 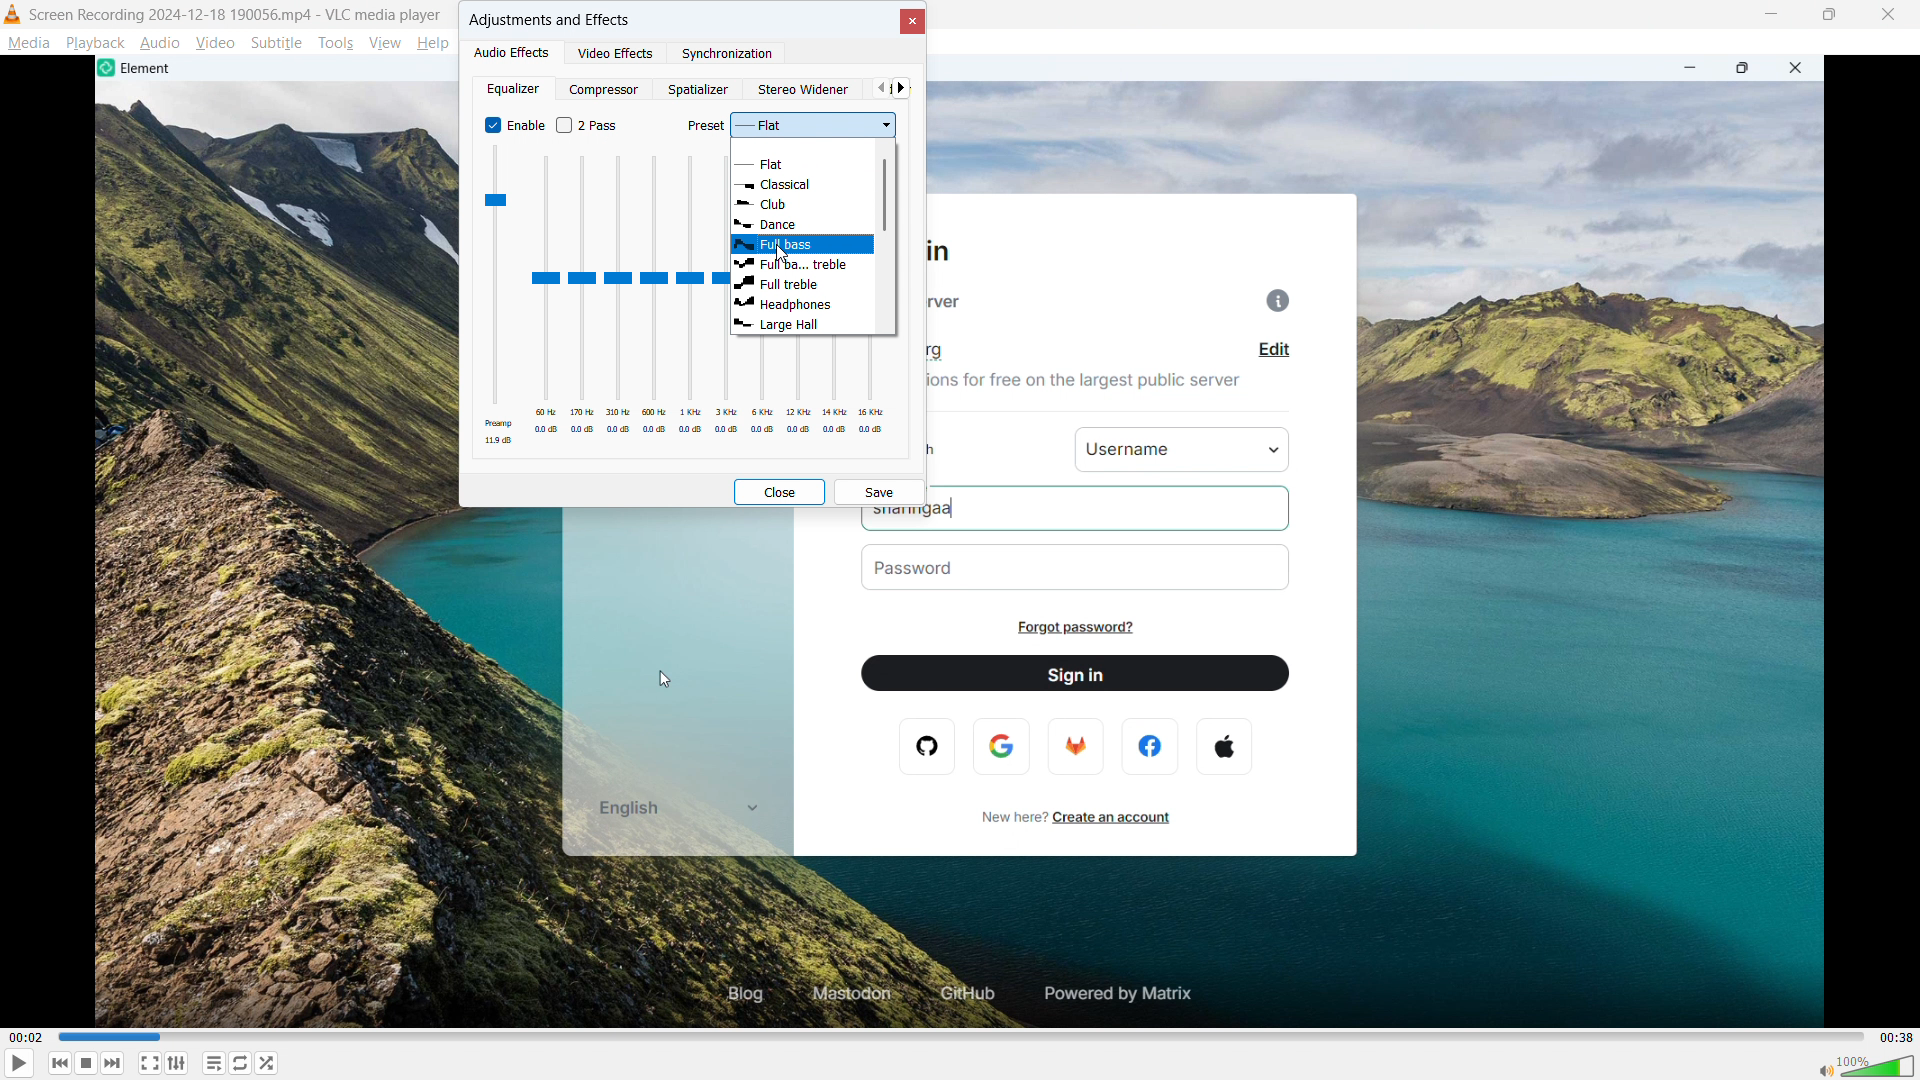 What do you see at coordinates (512, 88) in the screenshot?
I see `equaliser ` at bounding box center [512, 88].